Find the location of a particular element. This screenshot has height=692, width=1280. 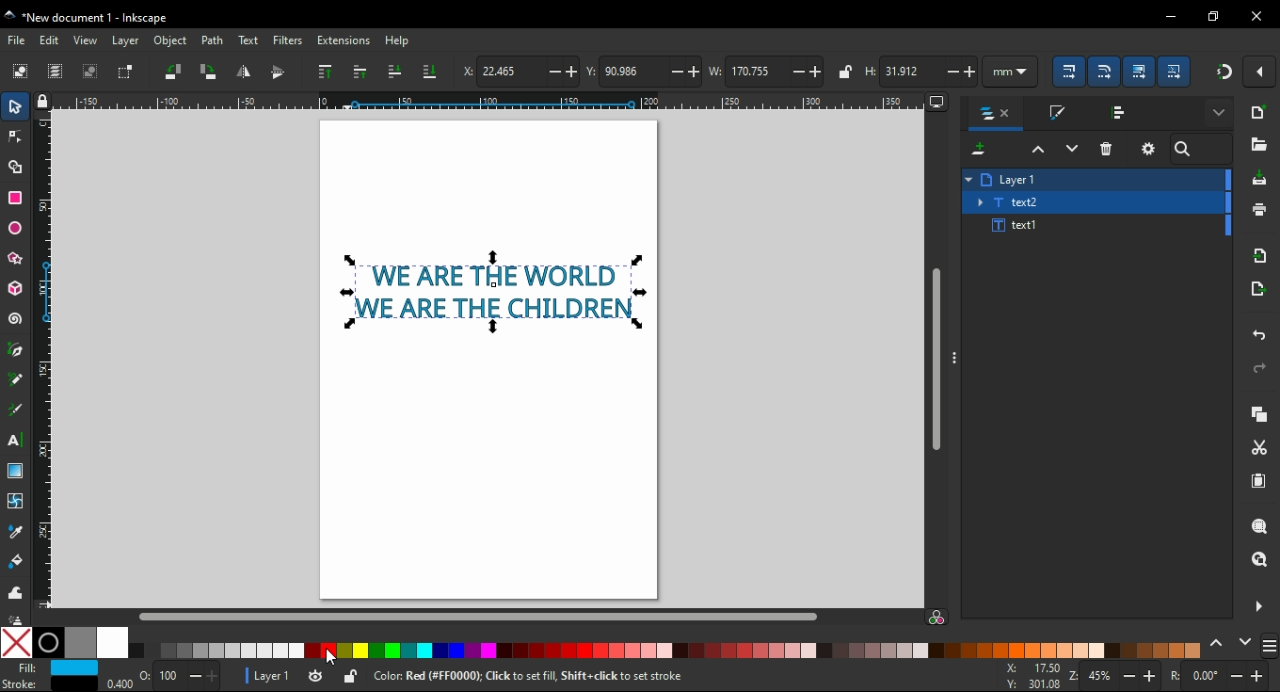

select is located at coordinates (20, 71).